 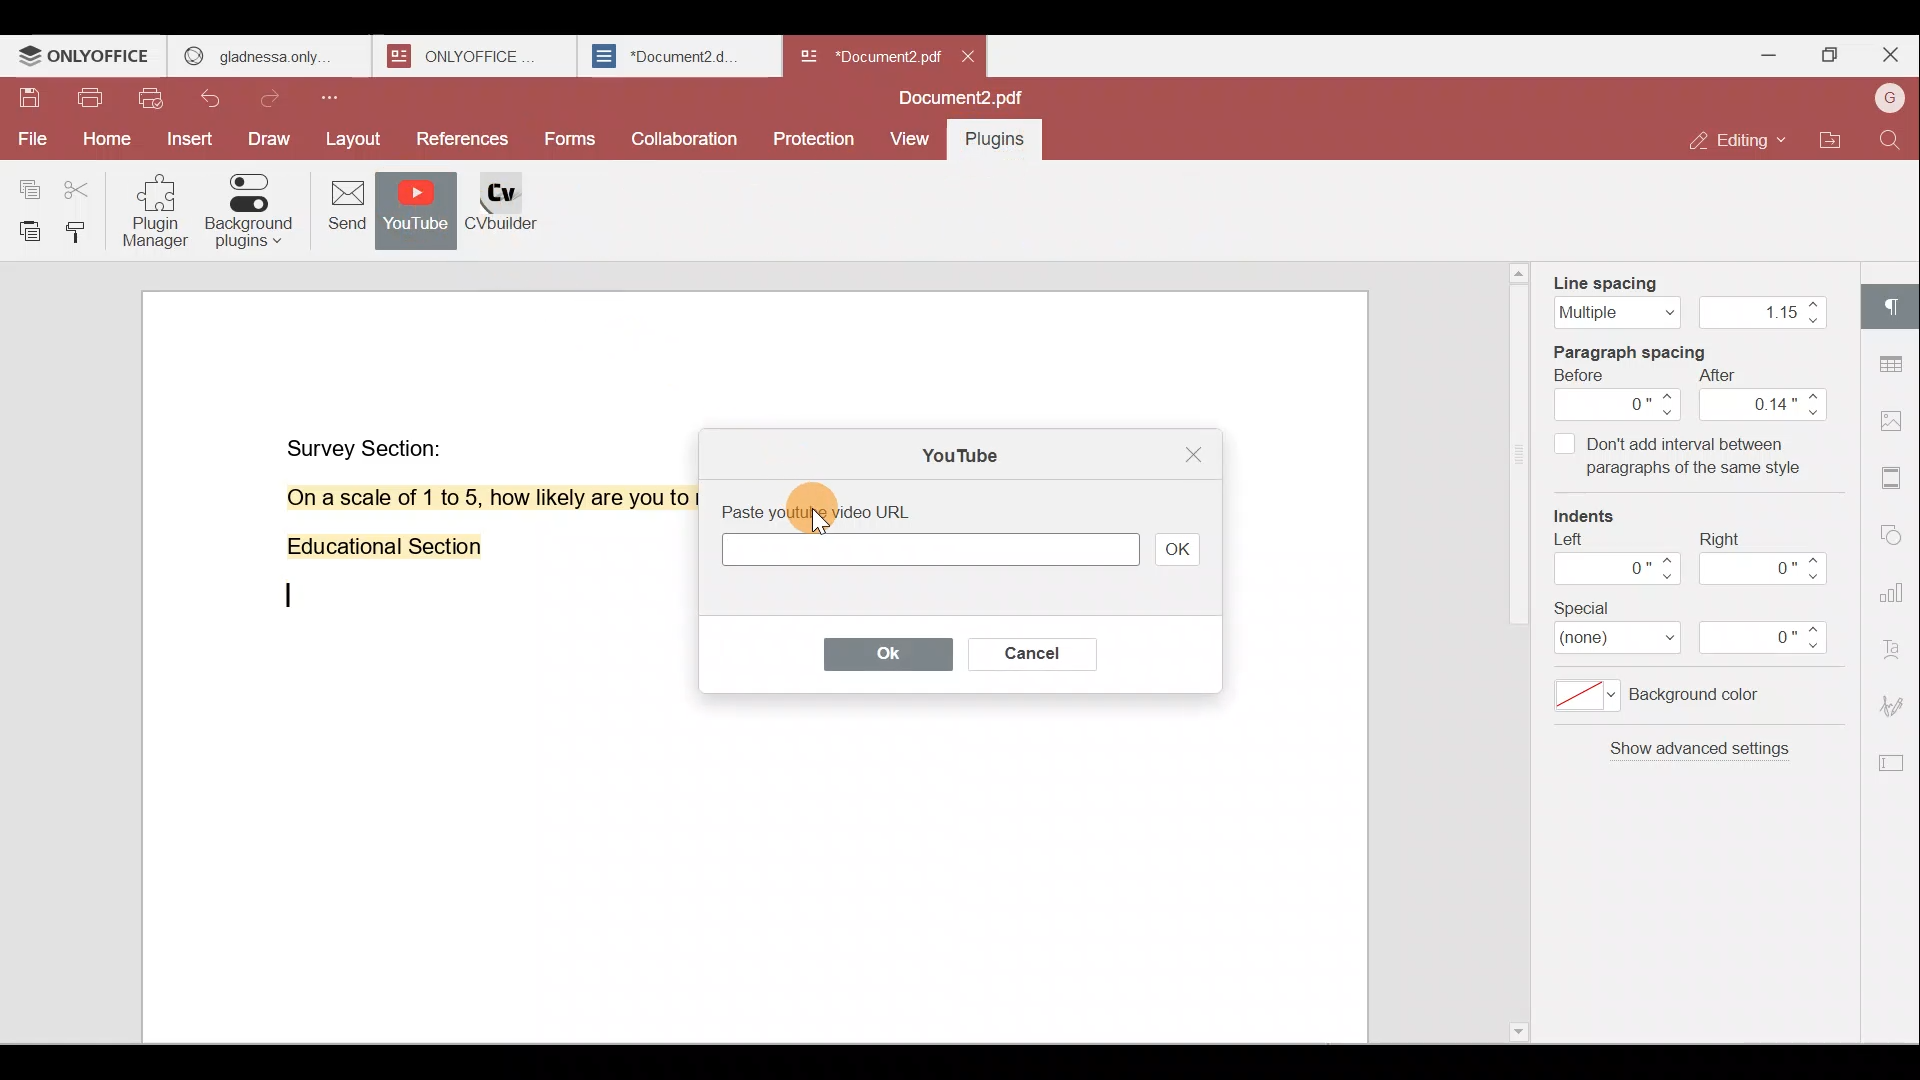 I want to click on Table settings, so click(x=1894, y=359).